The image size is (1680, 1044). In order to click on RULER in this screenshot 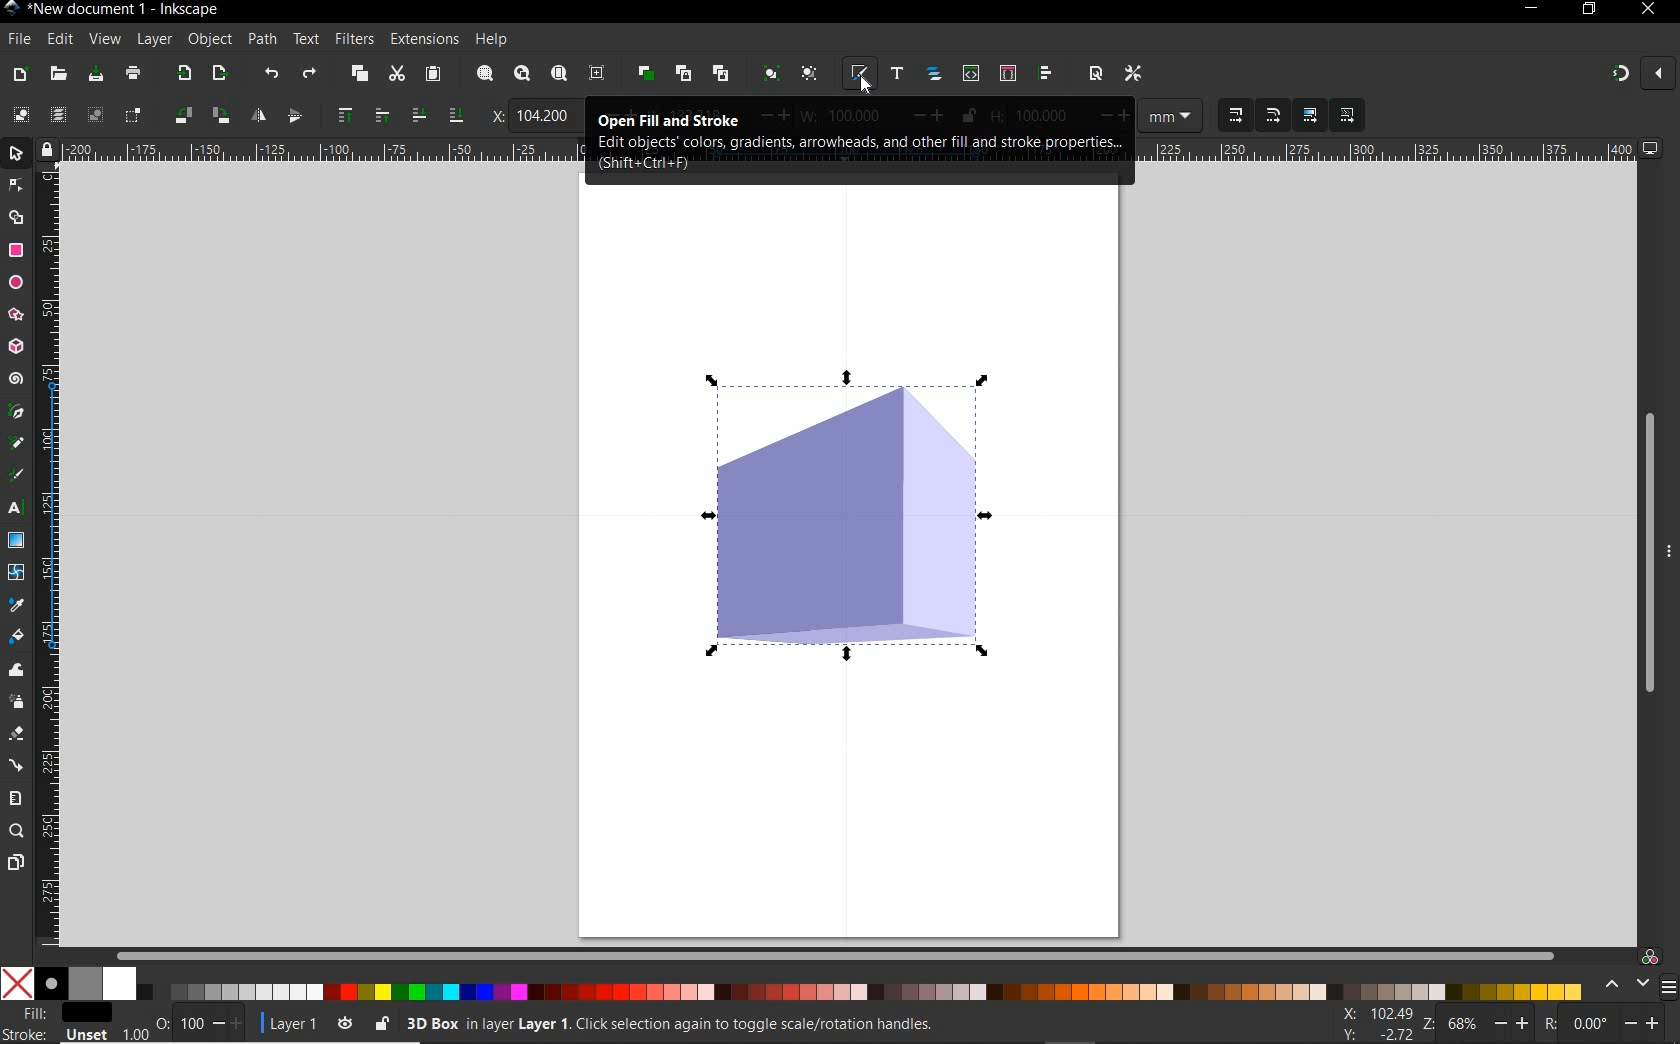, I will do `click(49, 555)`.